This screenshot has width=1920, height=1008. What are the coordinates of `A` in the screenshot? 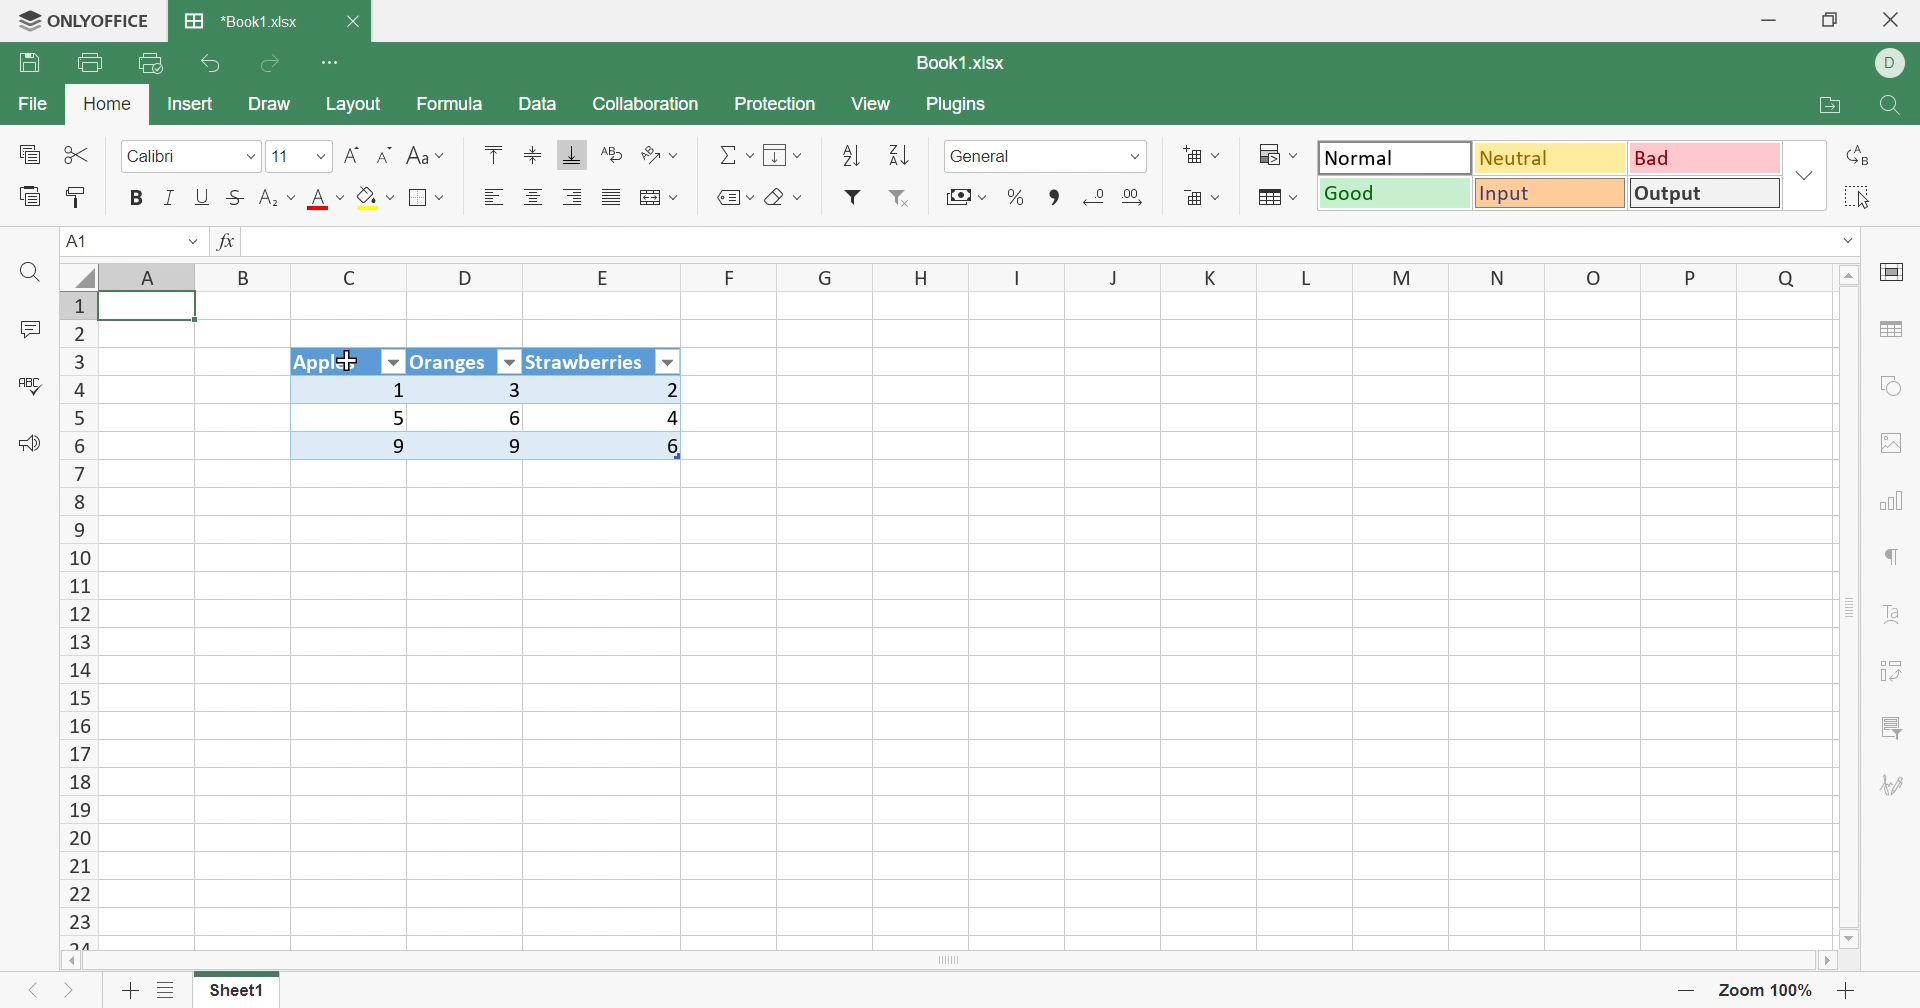 It's located at (151, 275).